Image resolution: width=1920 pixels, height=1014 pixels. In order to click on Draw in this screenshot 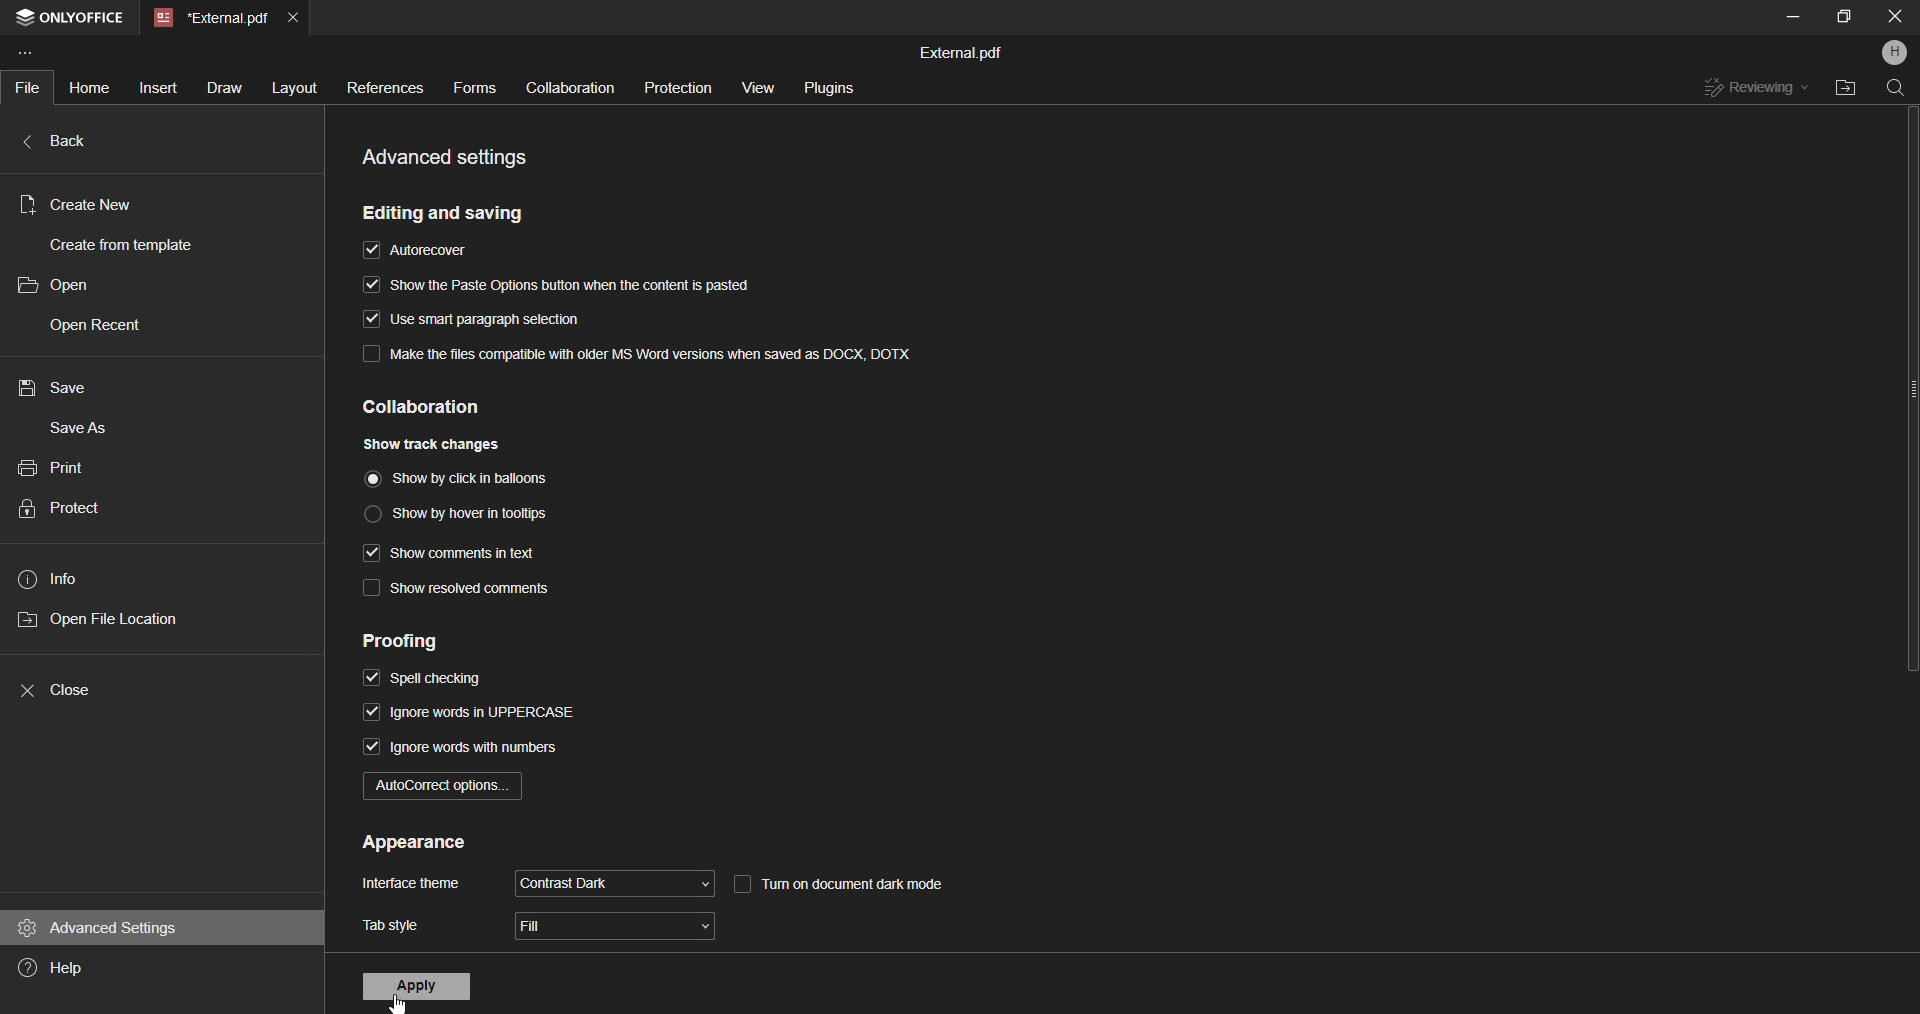, I will do `click(222, 89)`.